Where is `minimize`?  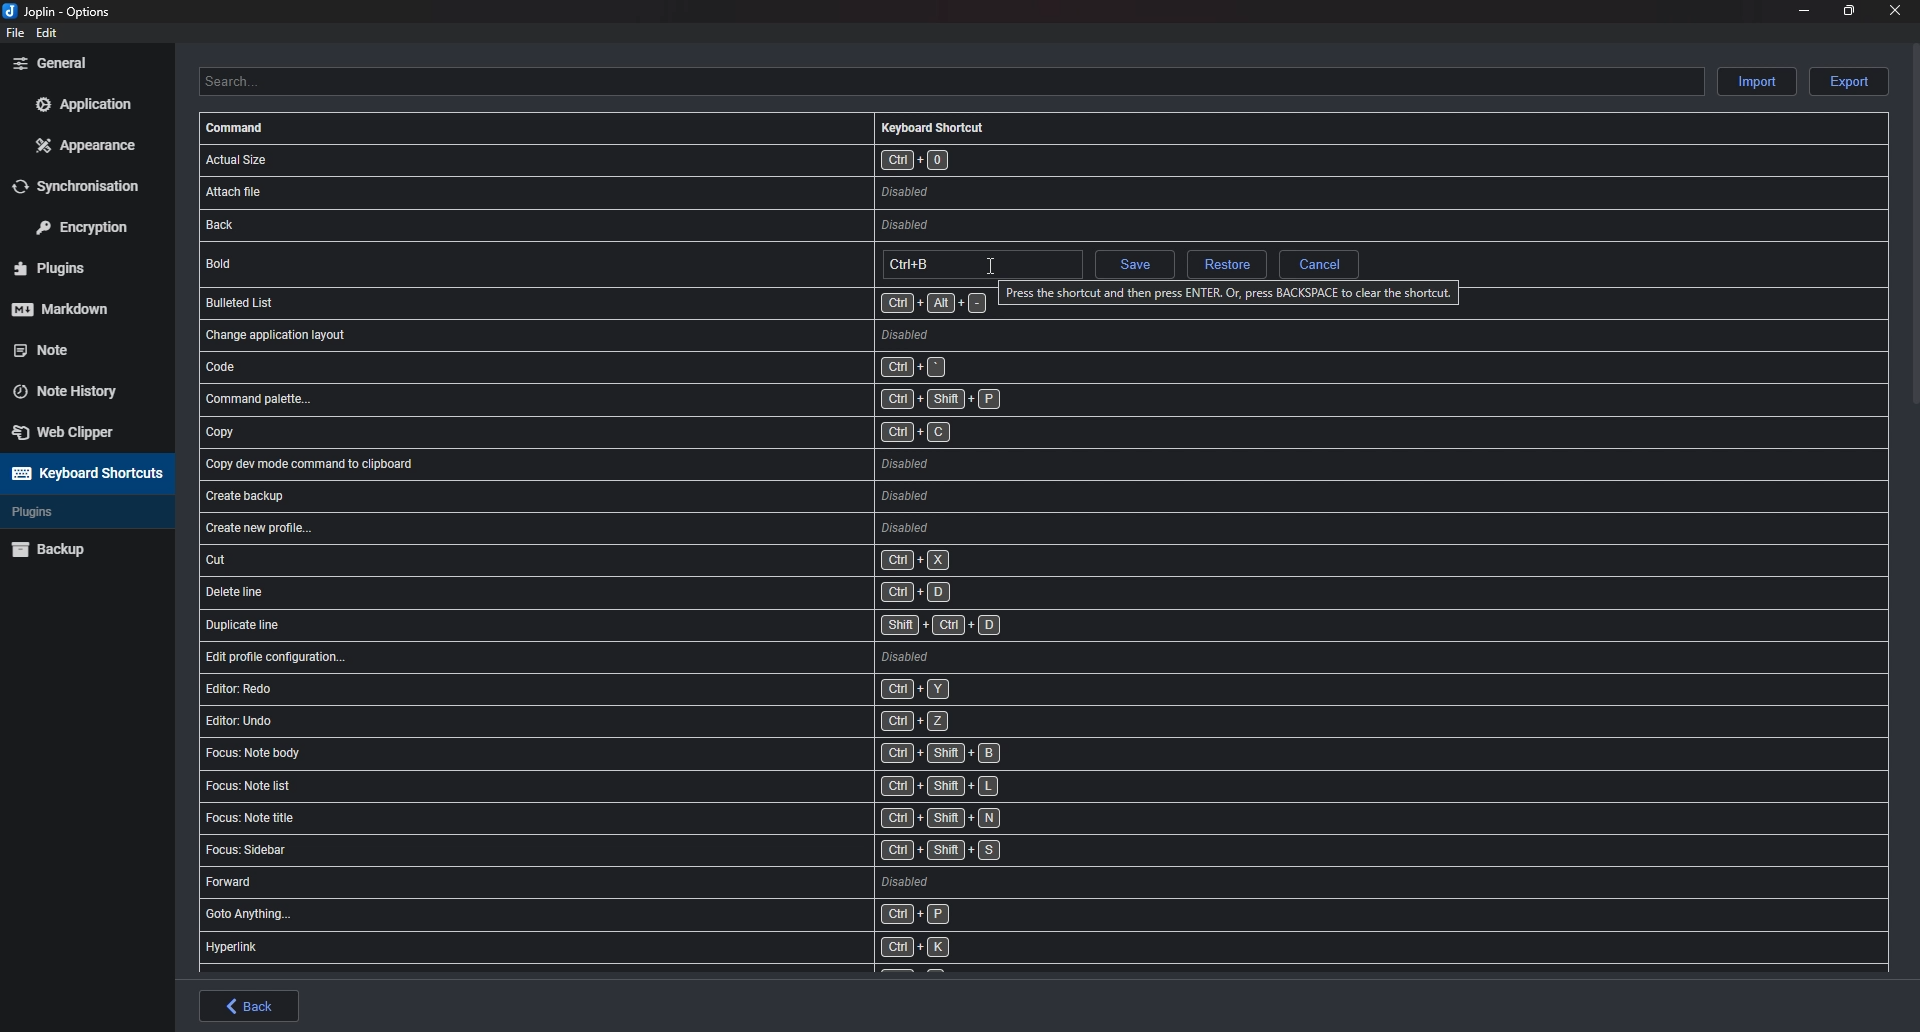 minimize is located at coordinates (1805, 9).